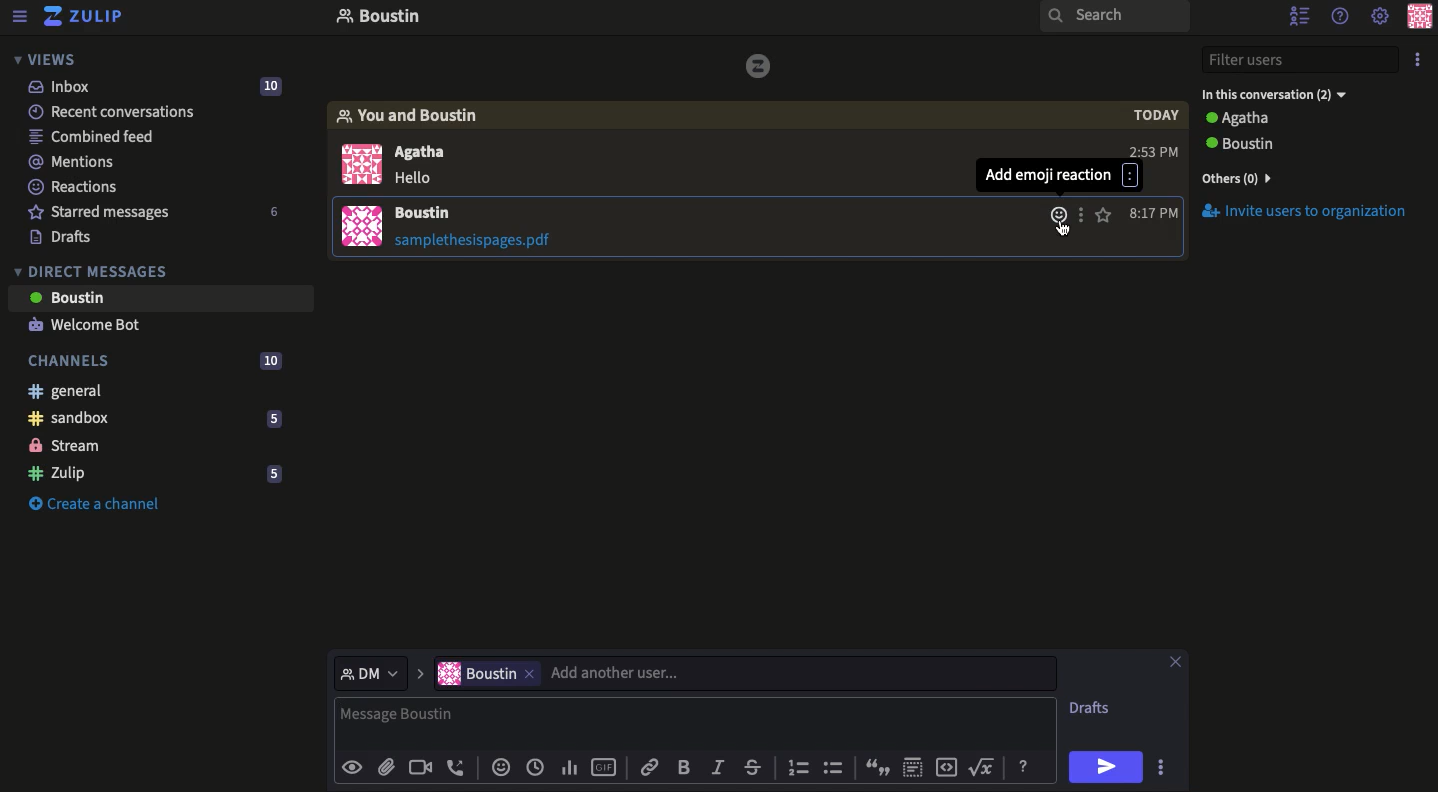 Image resolution: width=1438 pixels, height=792 pixels. I want to click on hello, so click(416, 178).